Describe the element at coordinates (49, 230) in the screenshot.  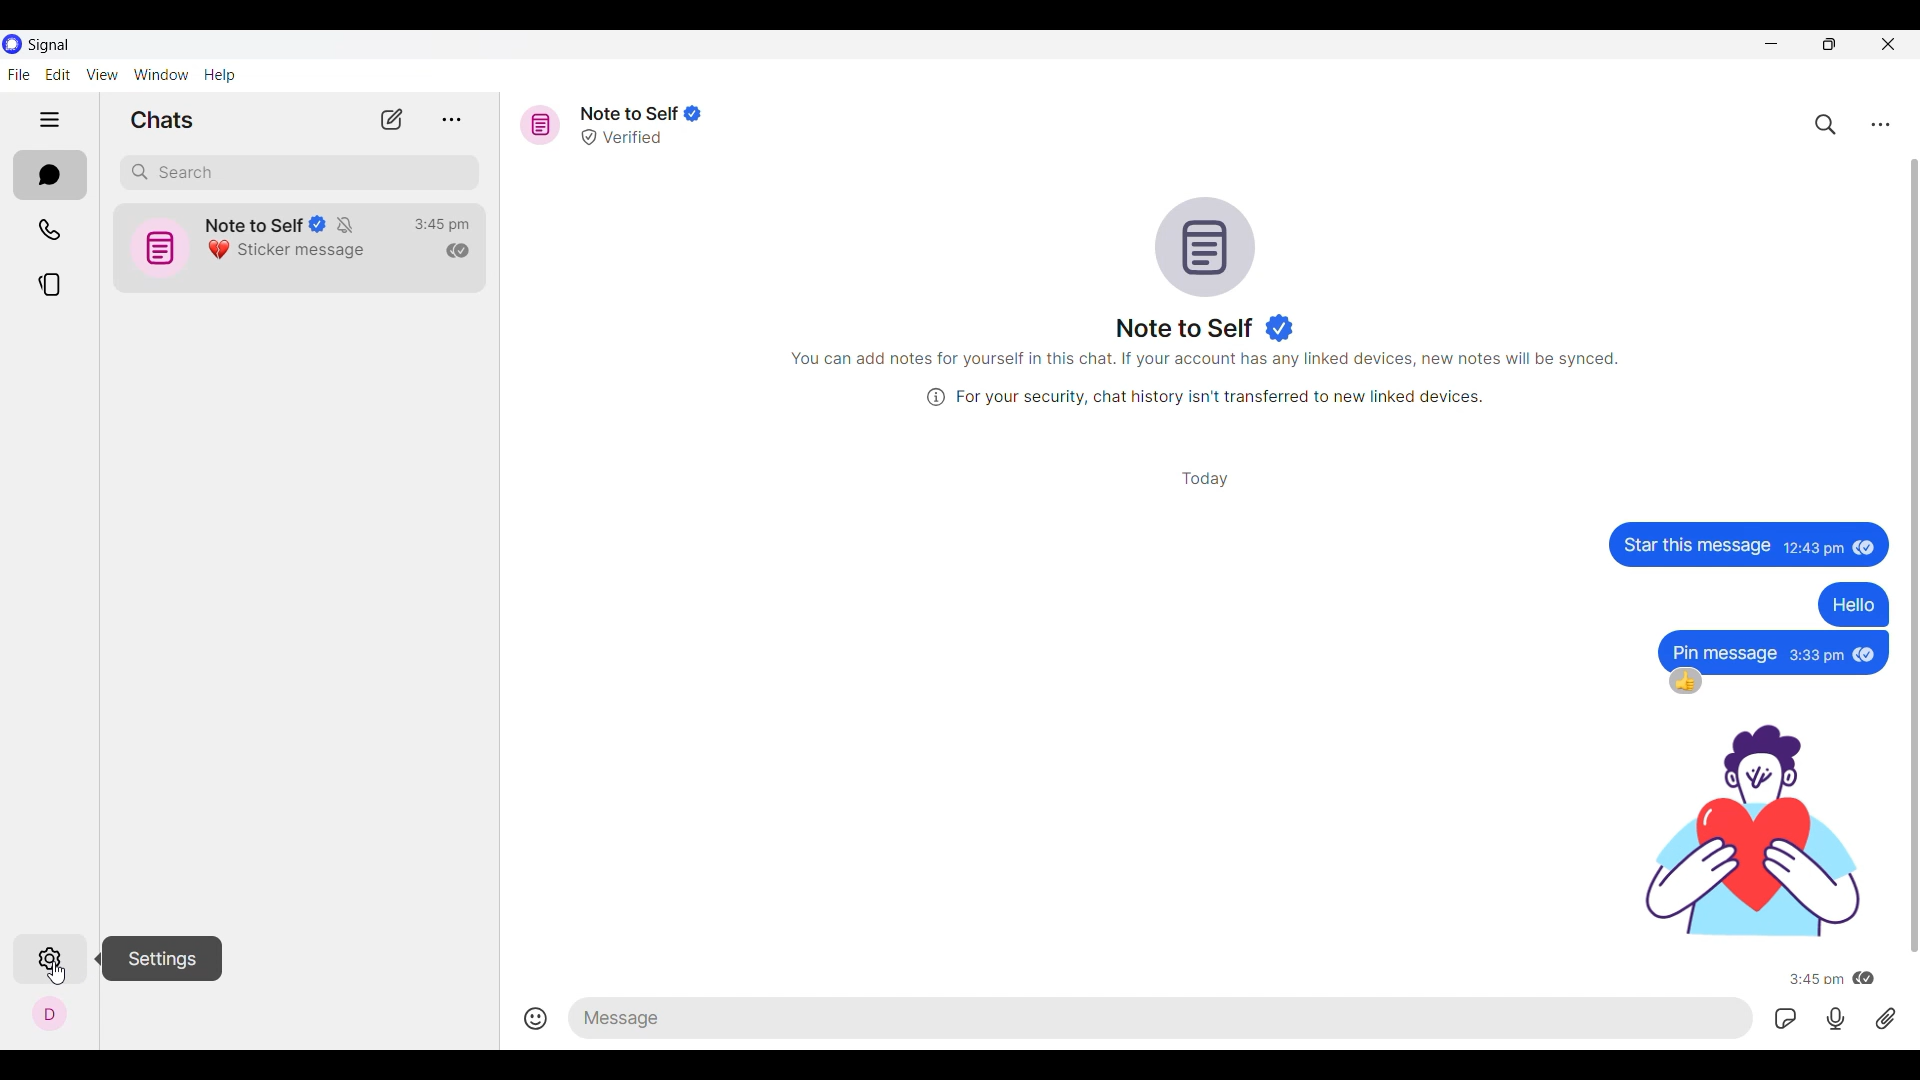
I see `Calls` at that location.